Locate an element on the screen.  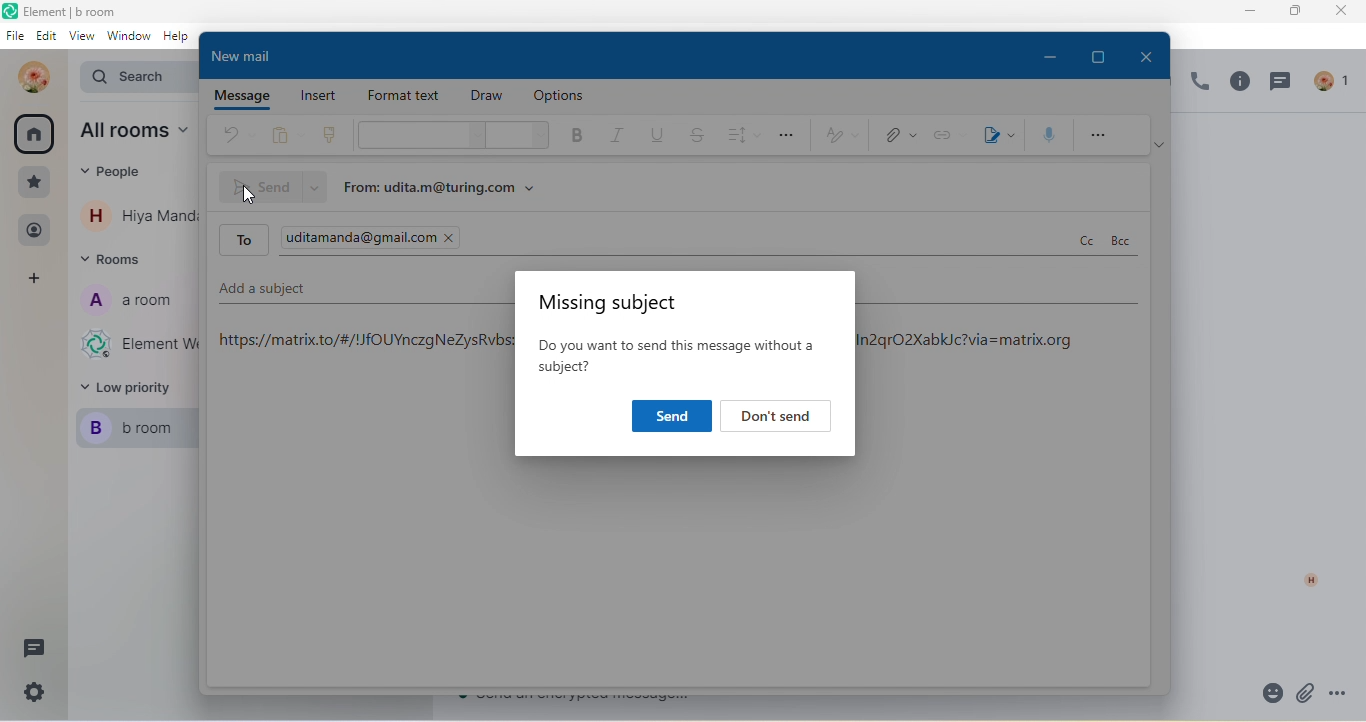
info is located at coordinates (1238, 85).